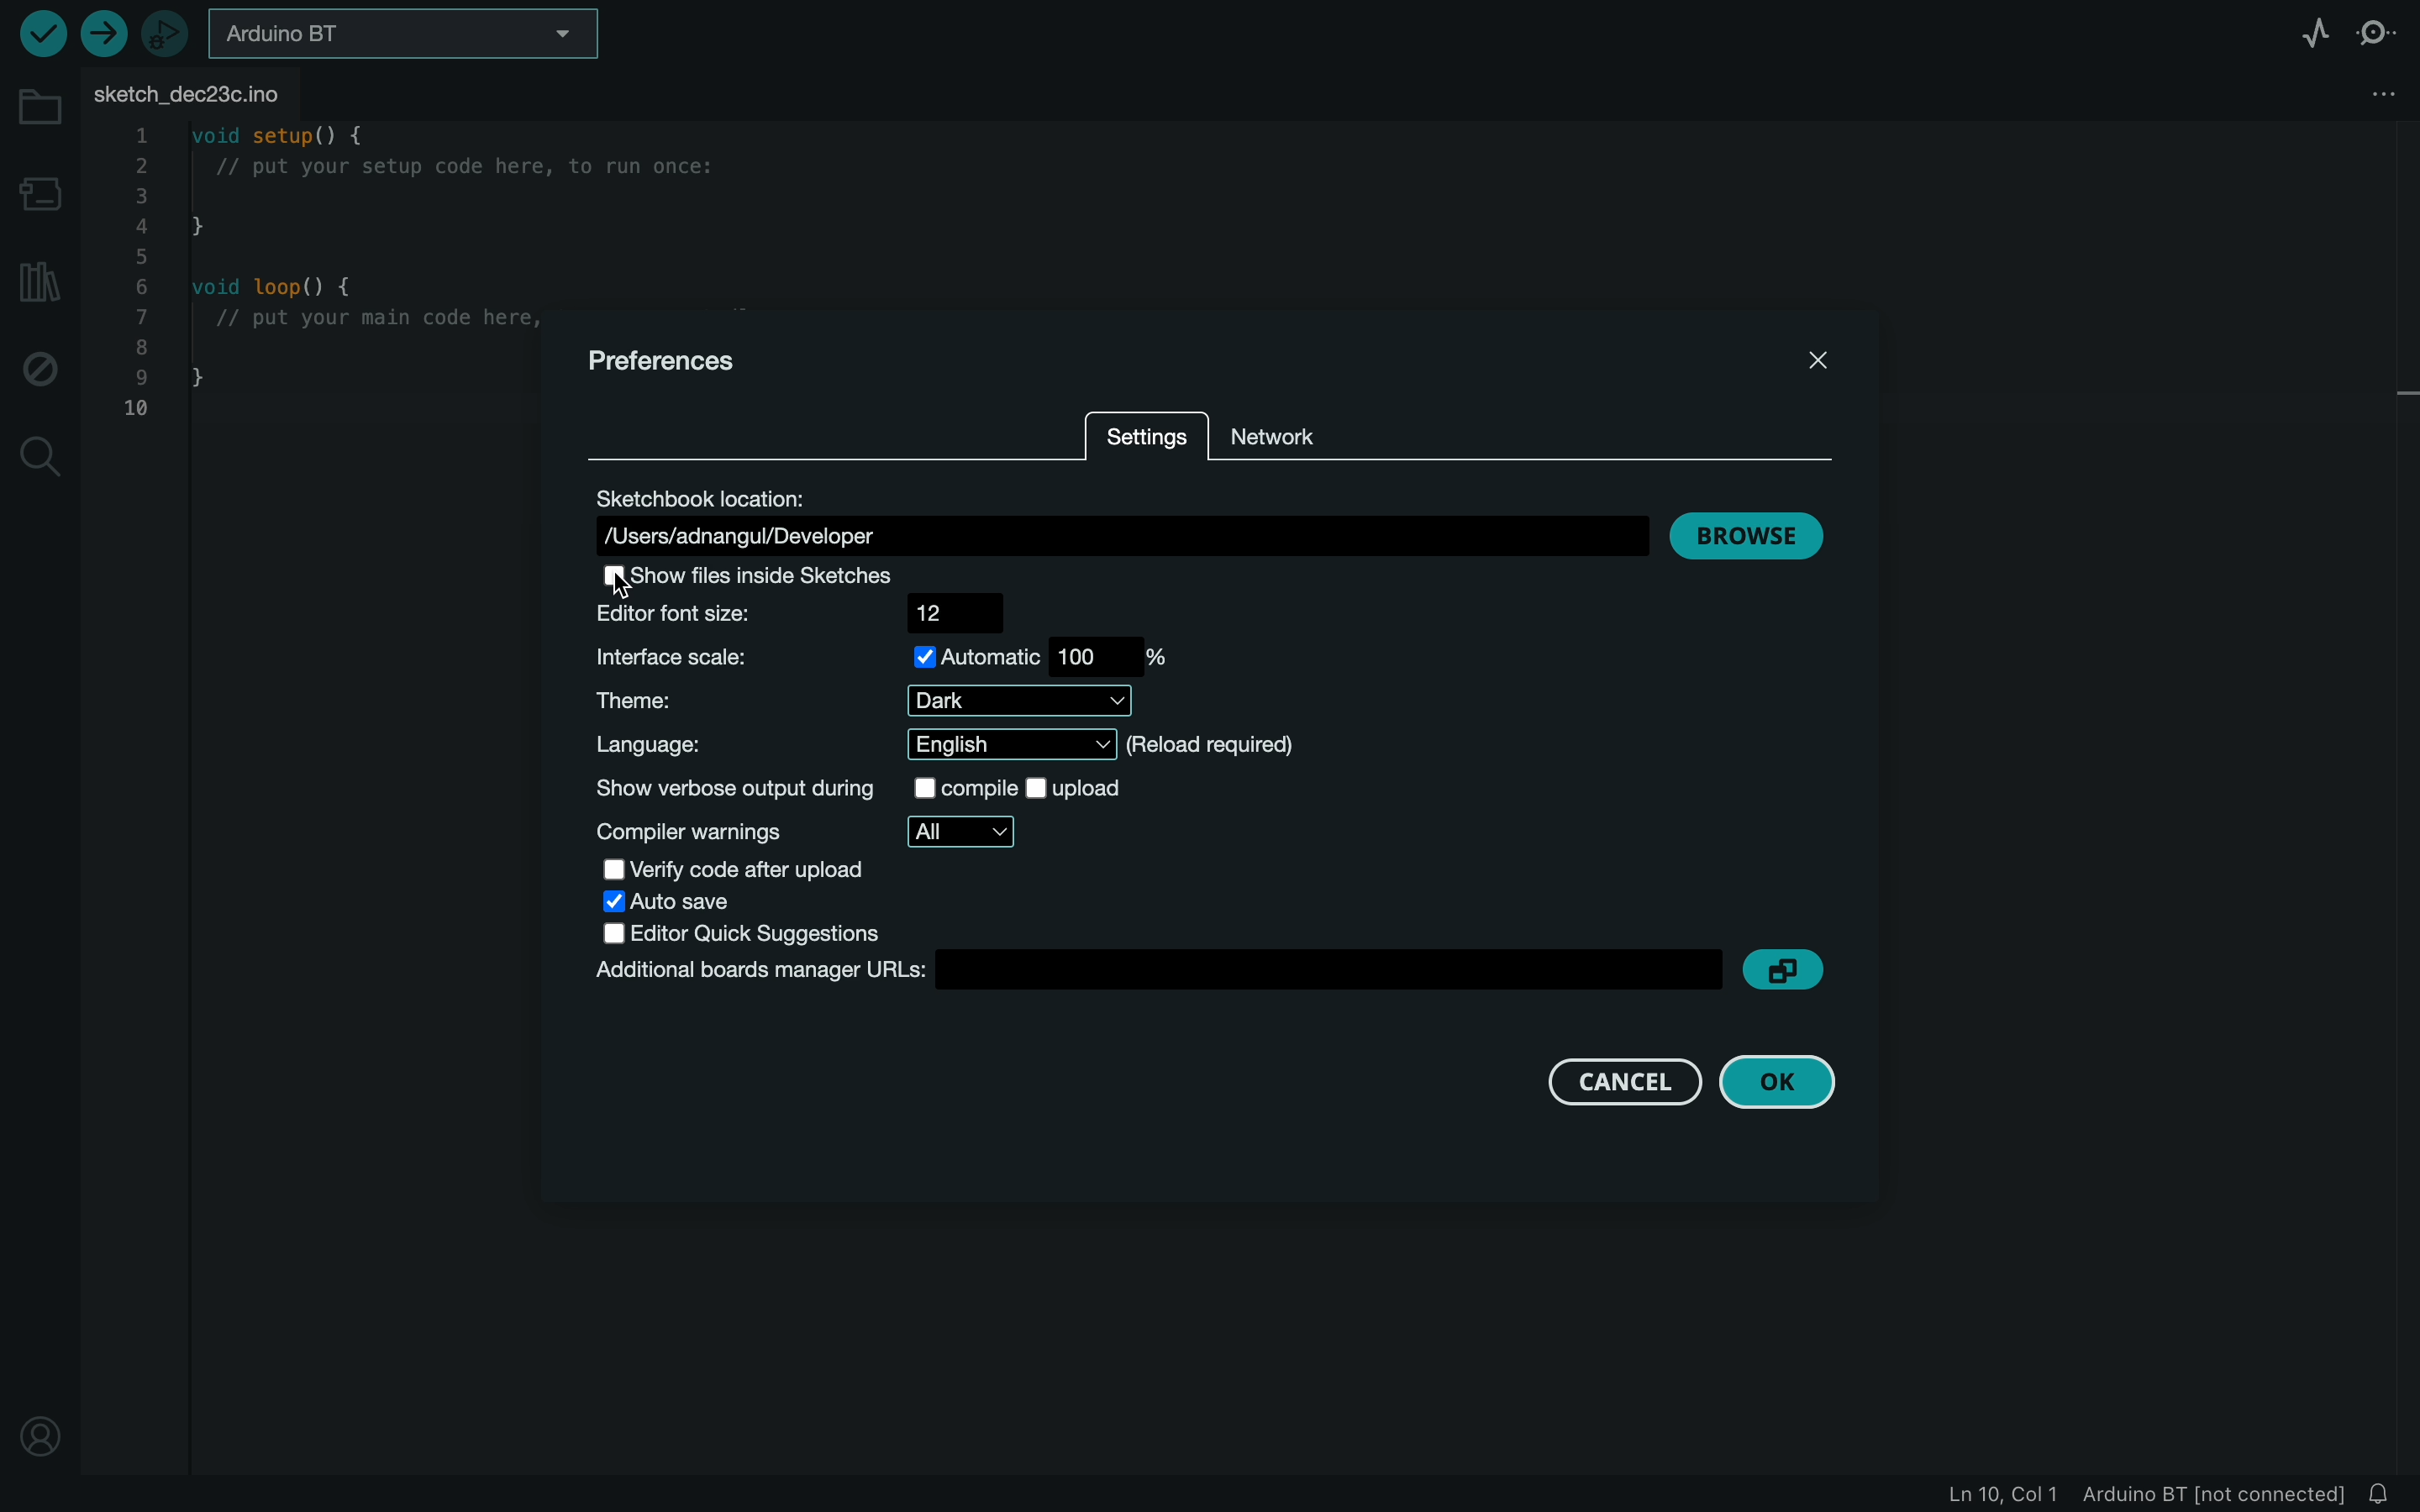 The height and width of the screenshot is (1512, 2420). Describe the element at coordinates (38, 1422) in the screenshot. I see `profile` at that location.